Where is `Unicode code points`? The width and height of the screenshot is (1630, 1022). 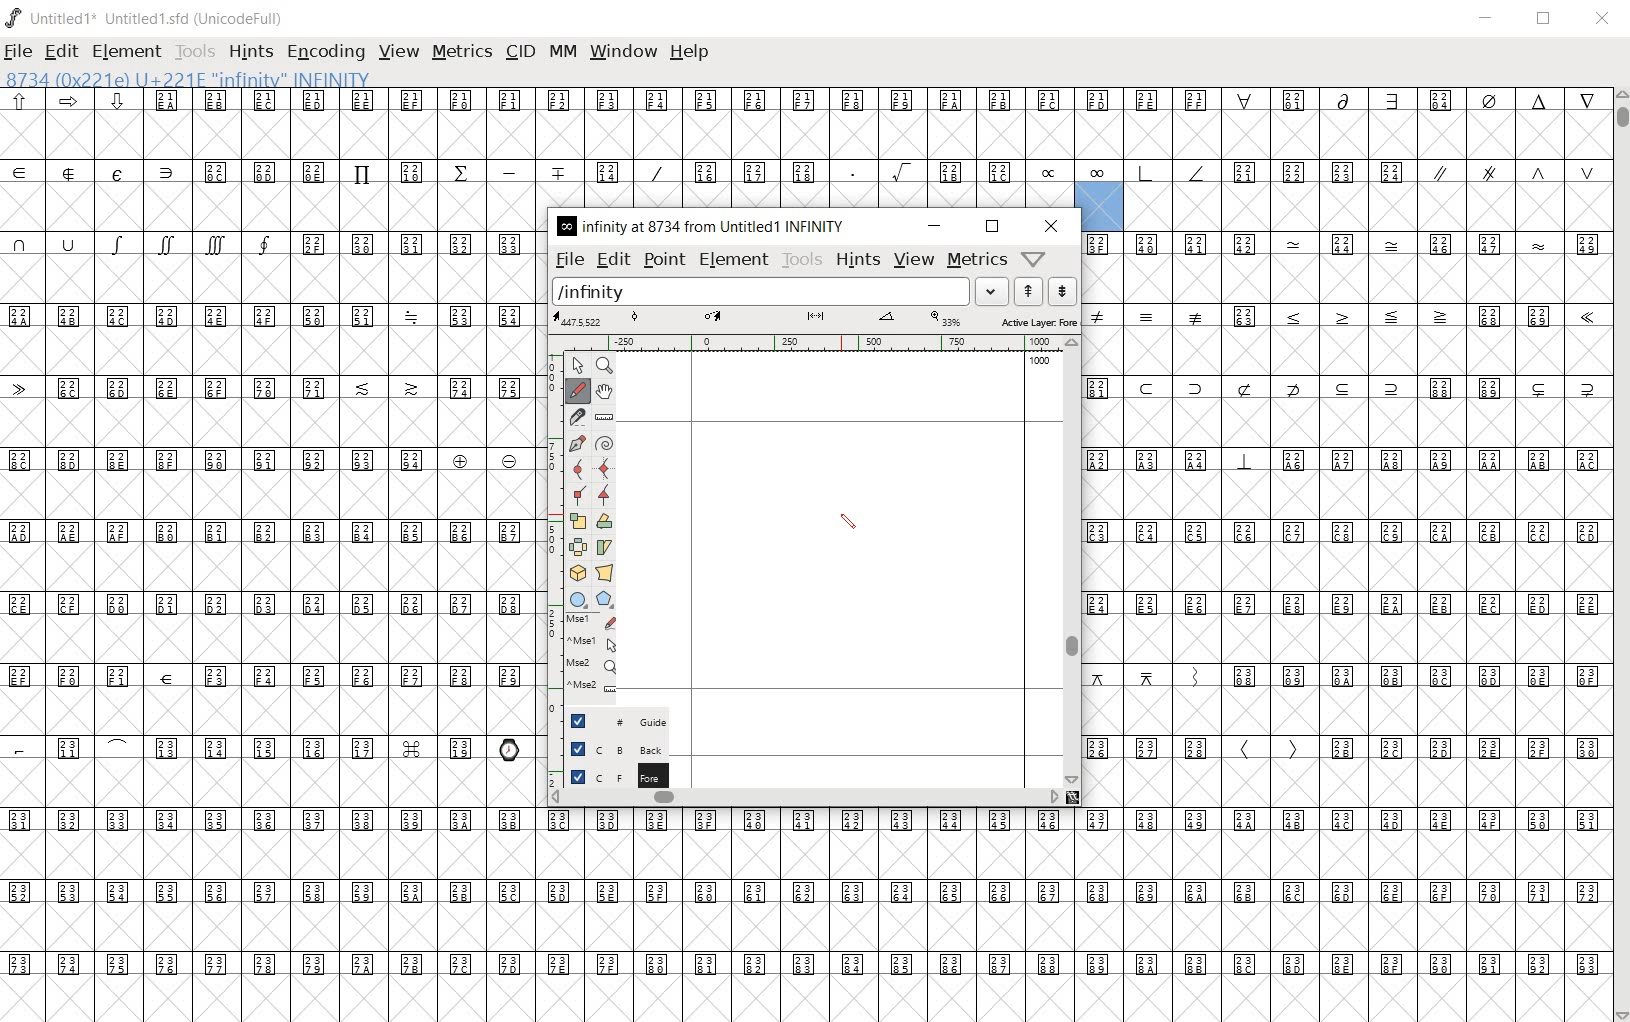 Unicode code points is located at coordinates (871, 100).